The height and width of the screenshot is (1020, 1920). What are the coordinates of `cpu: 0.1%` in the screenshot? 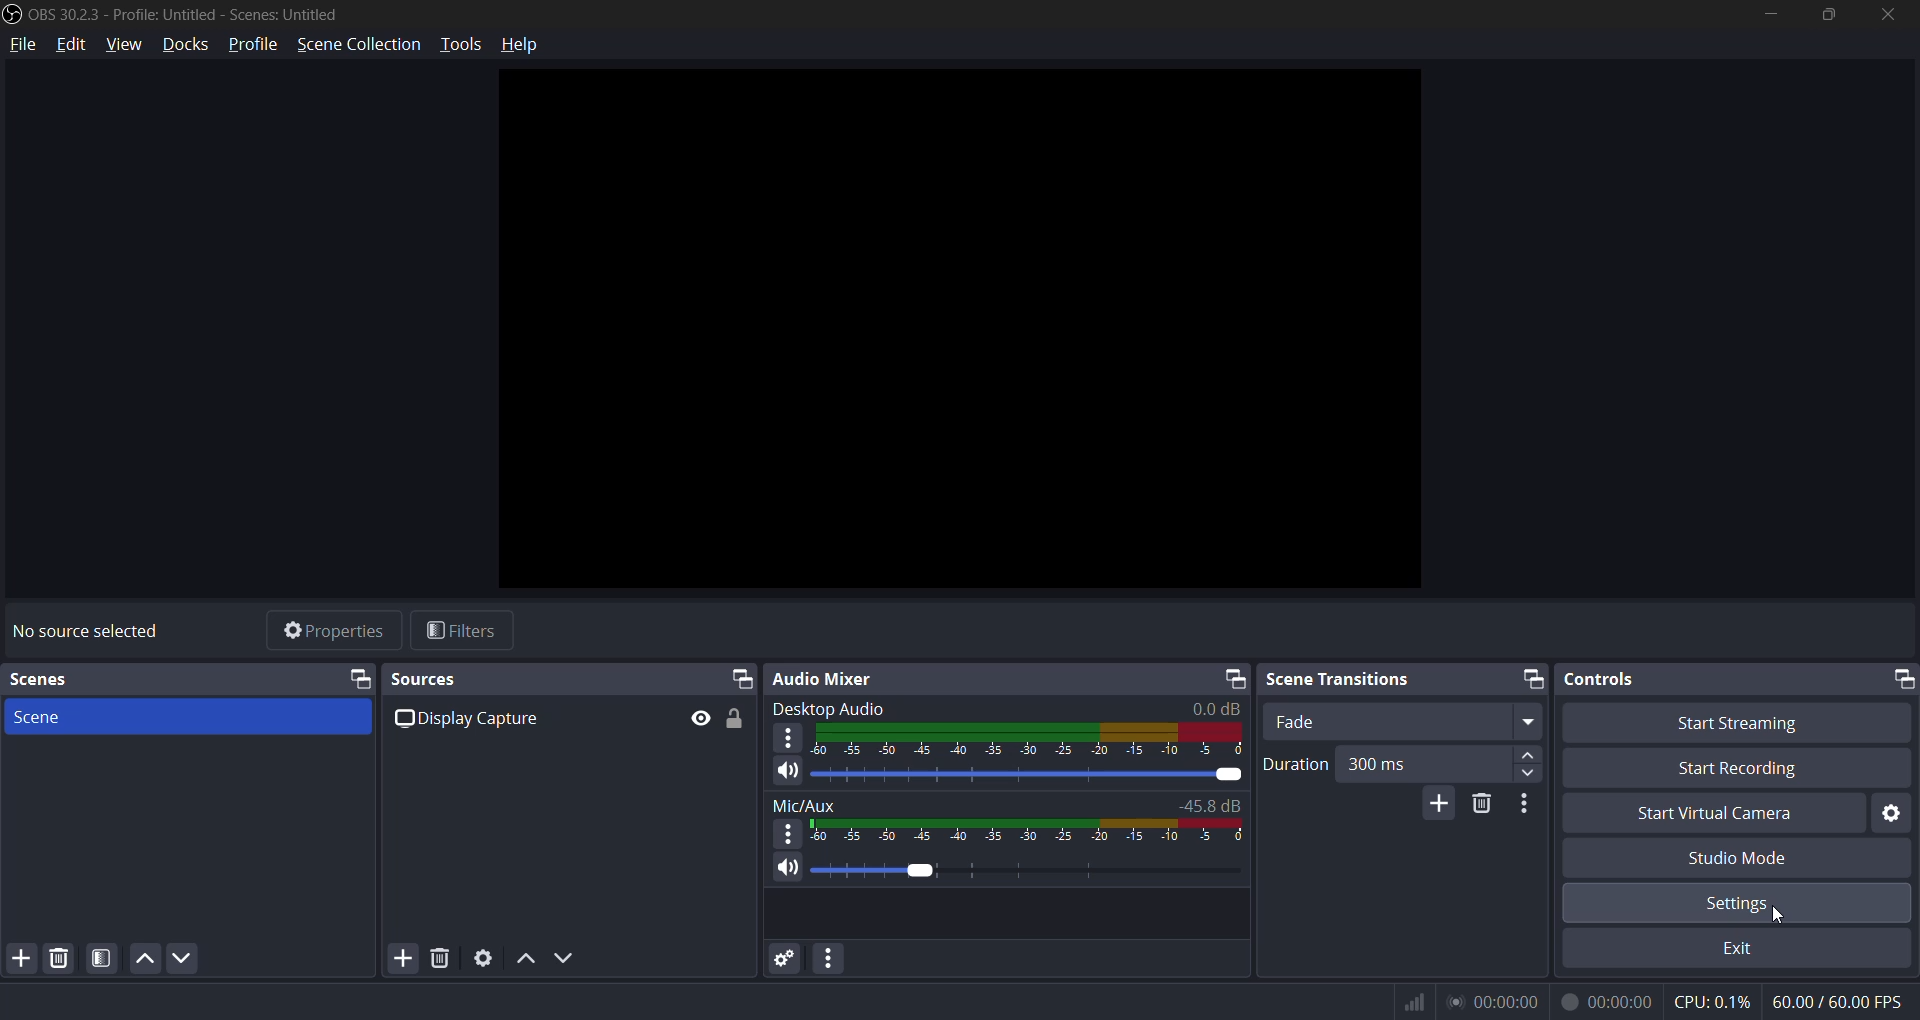 It's located at (1713, 1003).